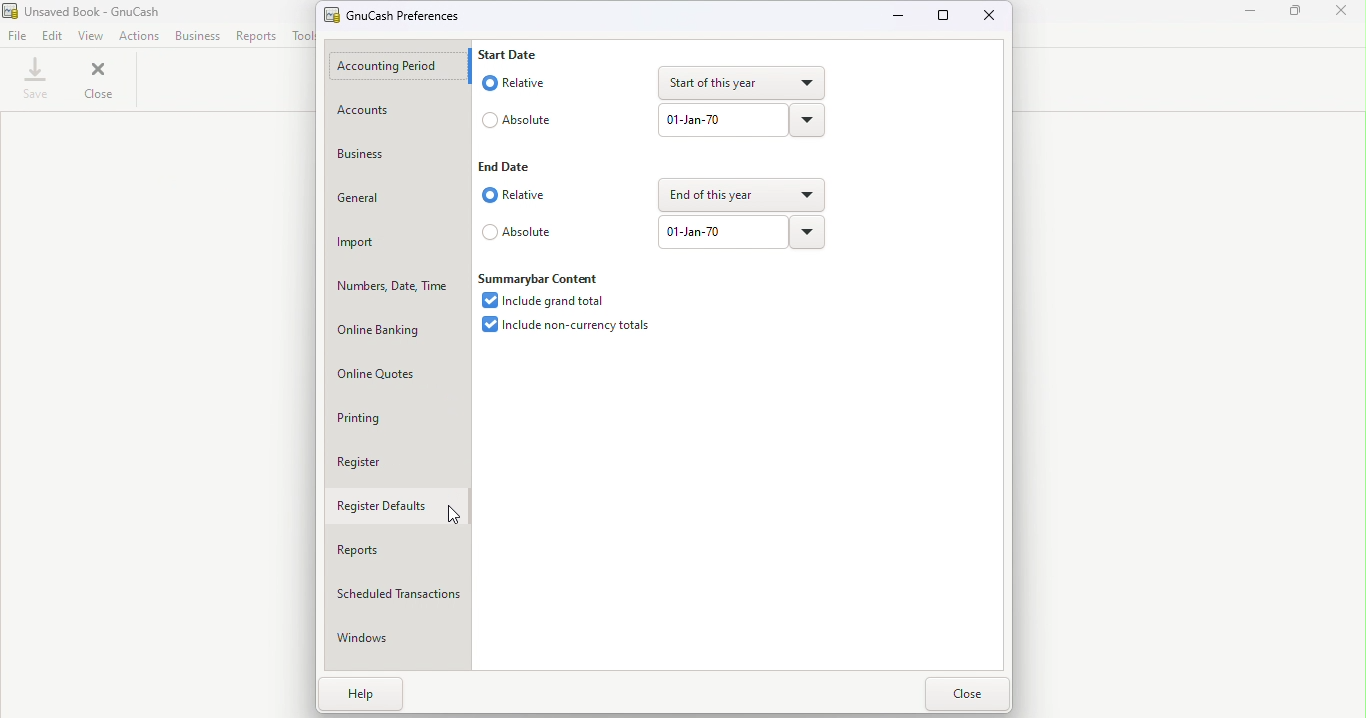 The height and width of the screenshot is (718, 1366). I want to click on Include non-currency totals, so click(565, 329).